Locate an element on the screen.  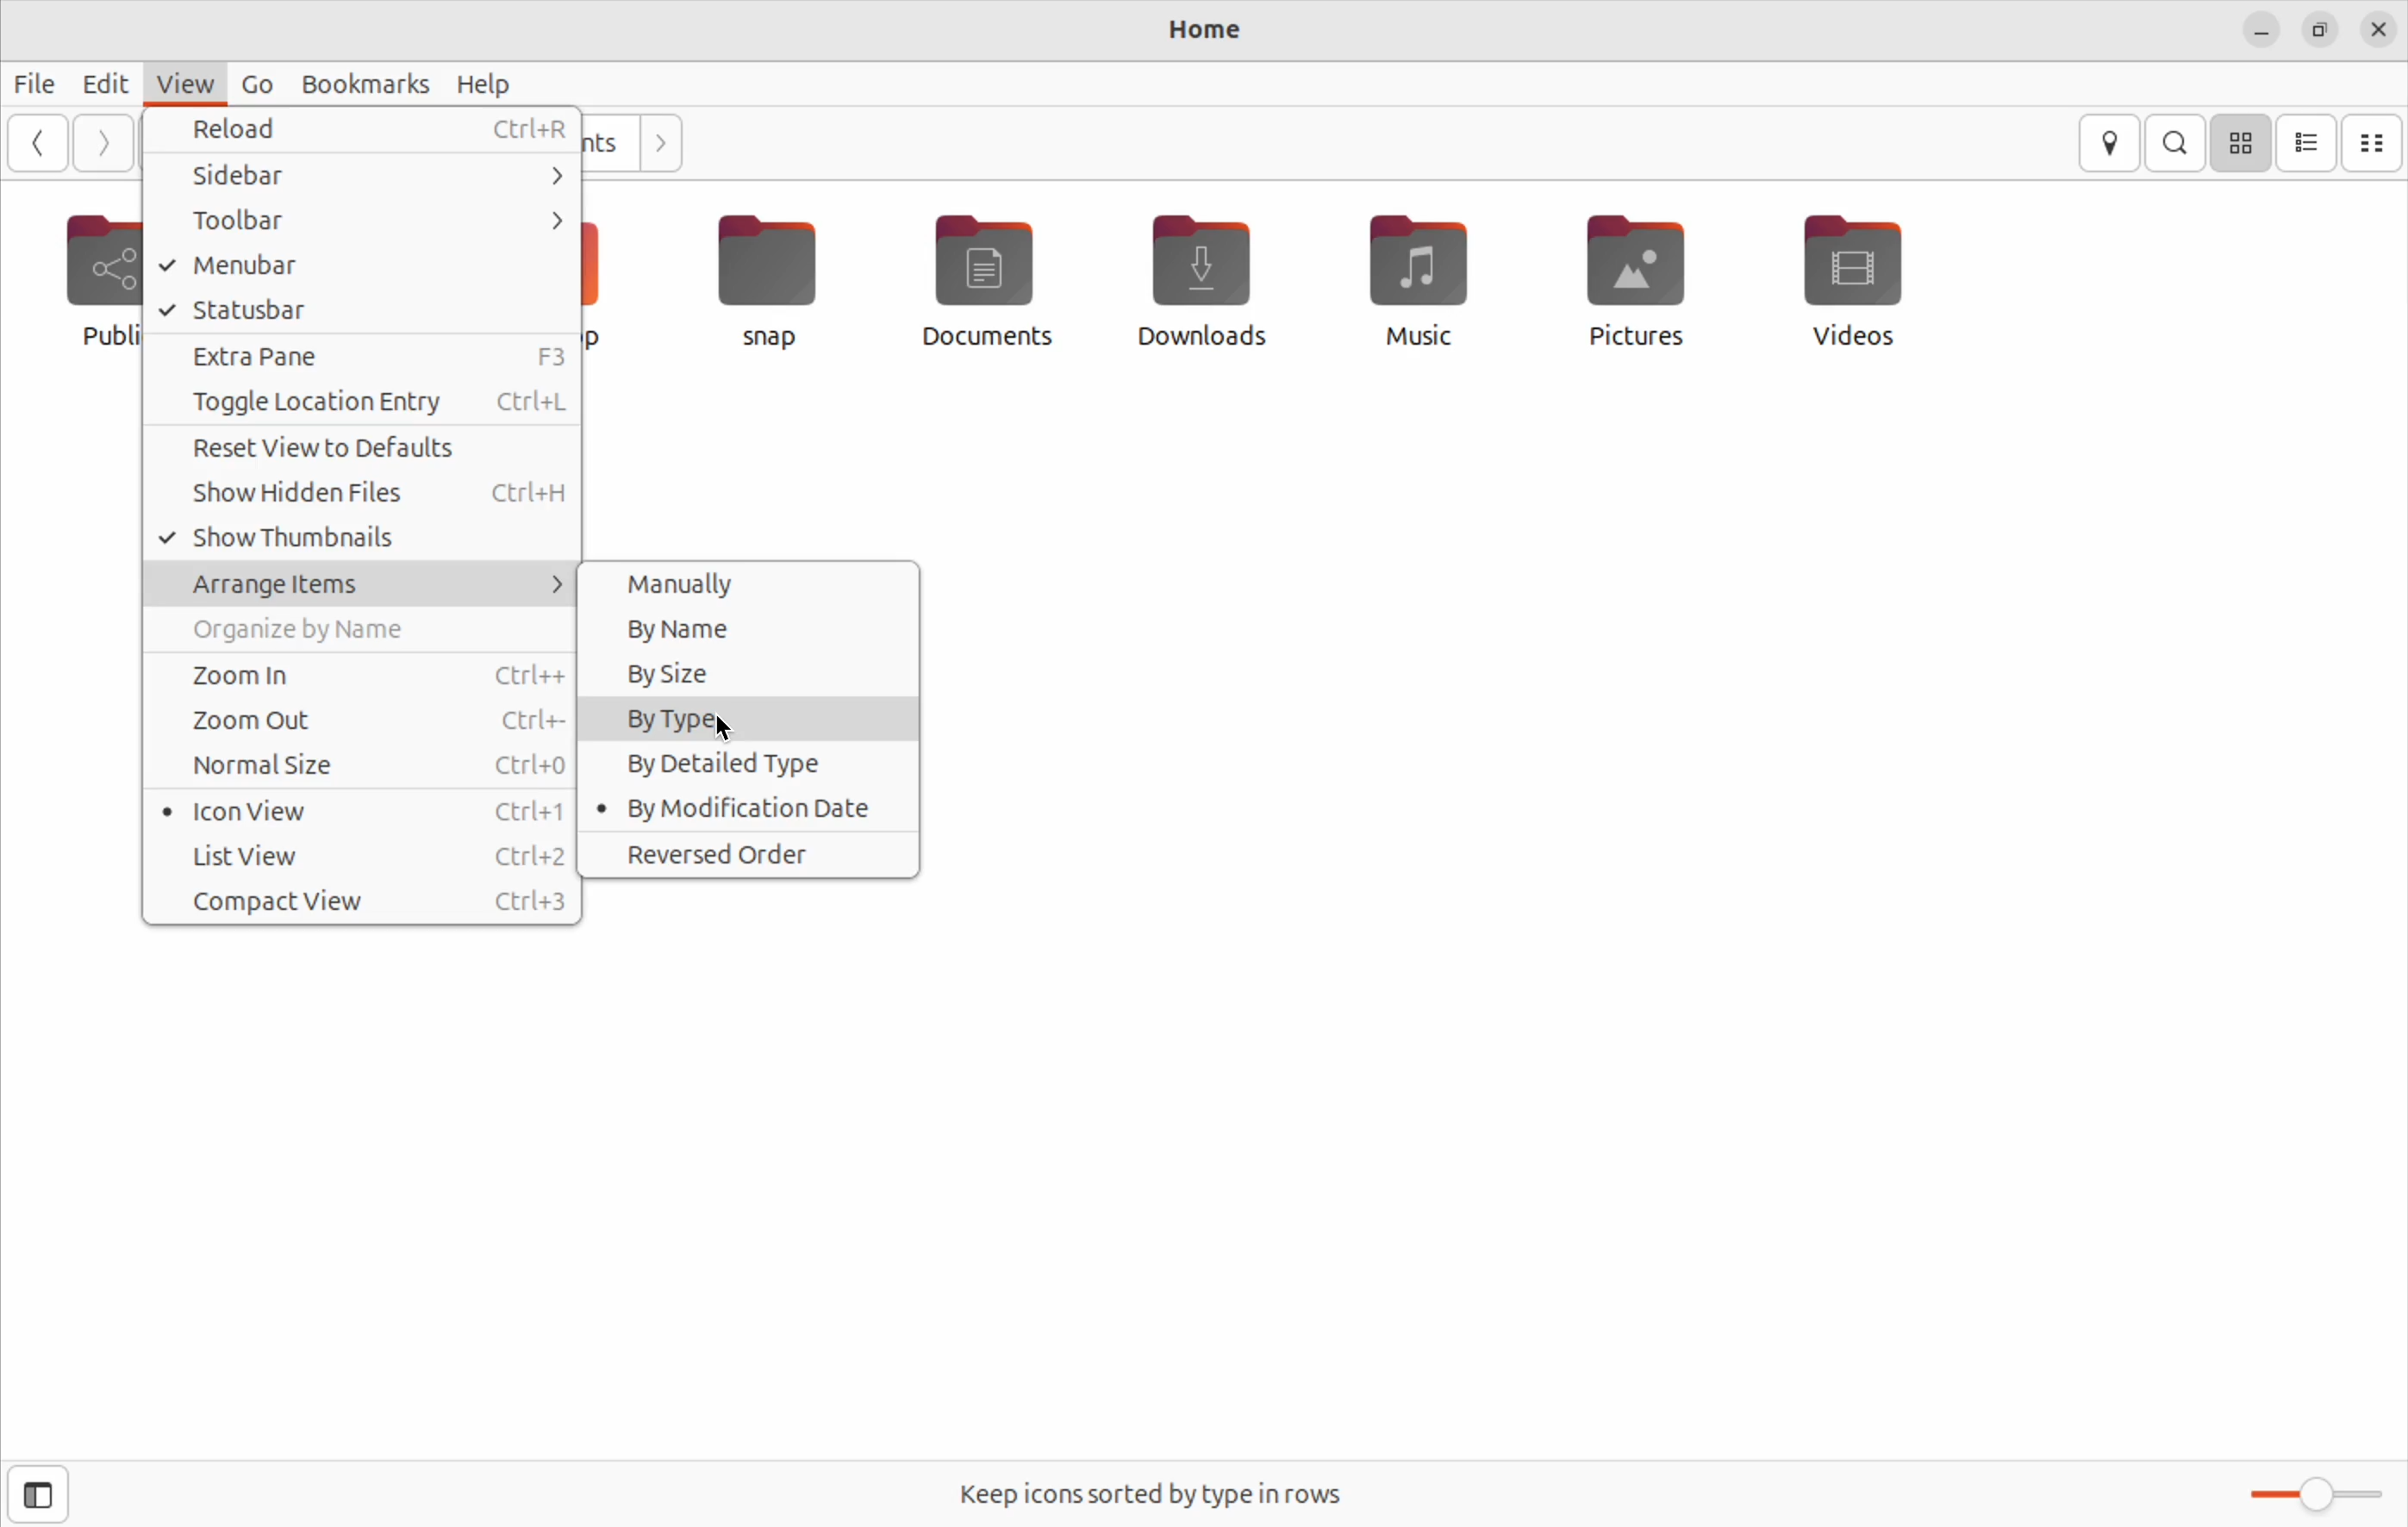
icon view is located at coordinates (359, 810).